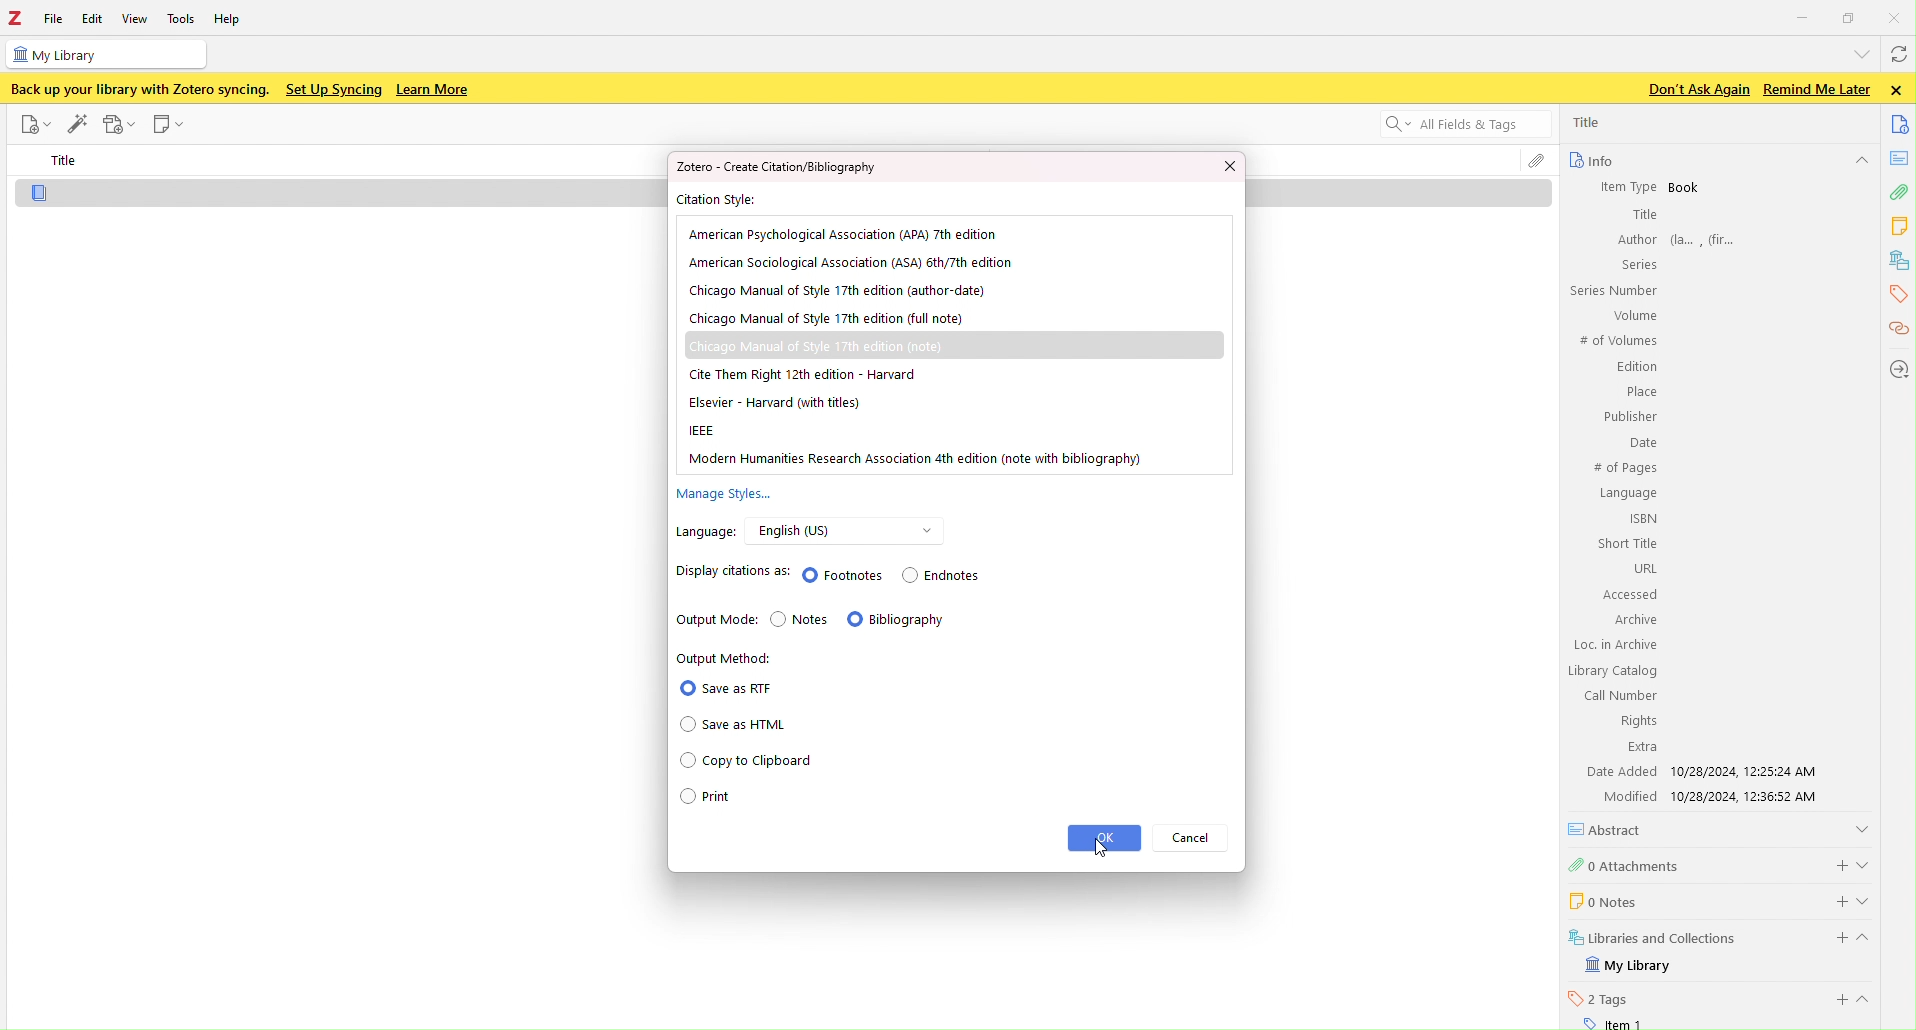  What do you see at coordinates (1105, 839) in the screenshot?
I see `ok` at bounding box center [1105, 839].